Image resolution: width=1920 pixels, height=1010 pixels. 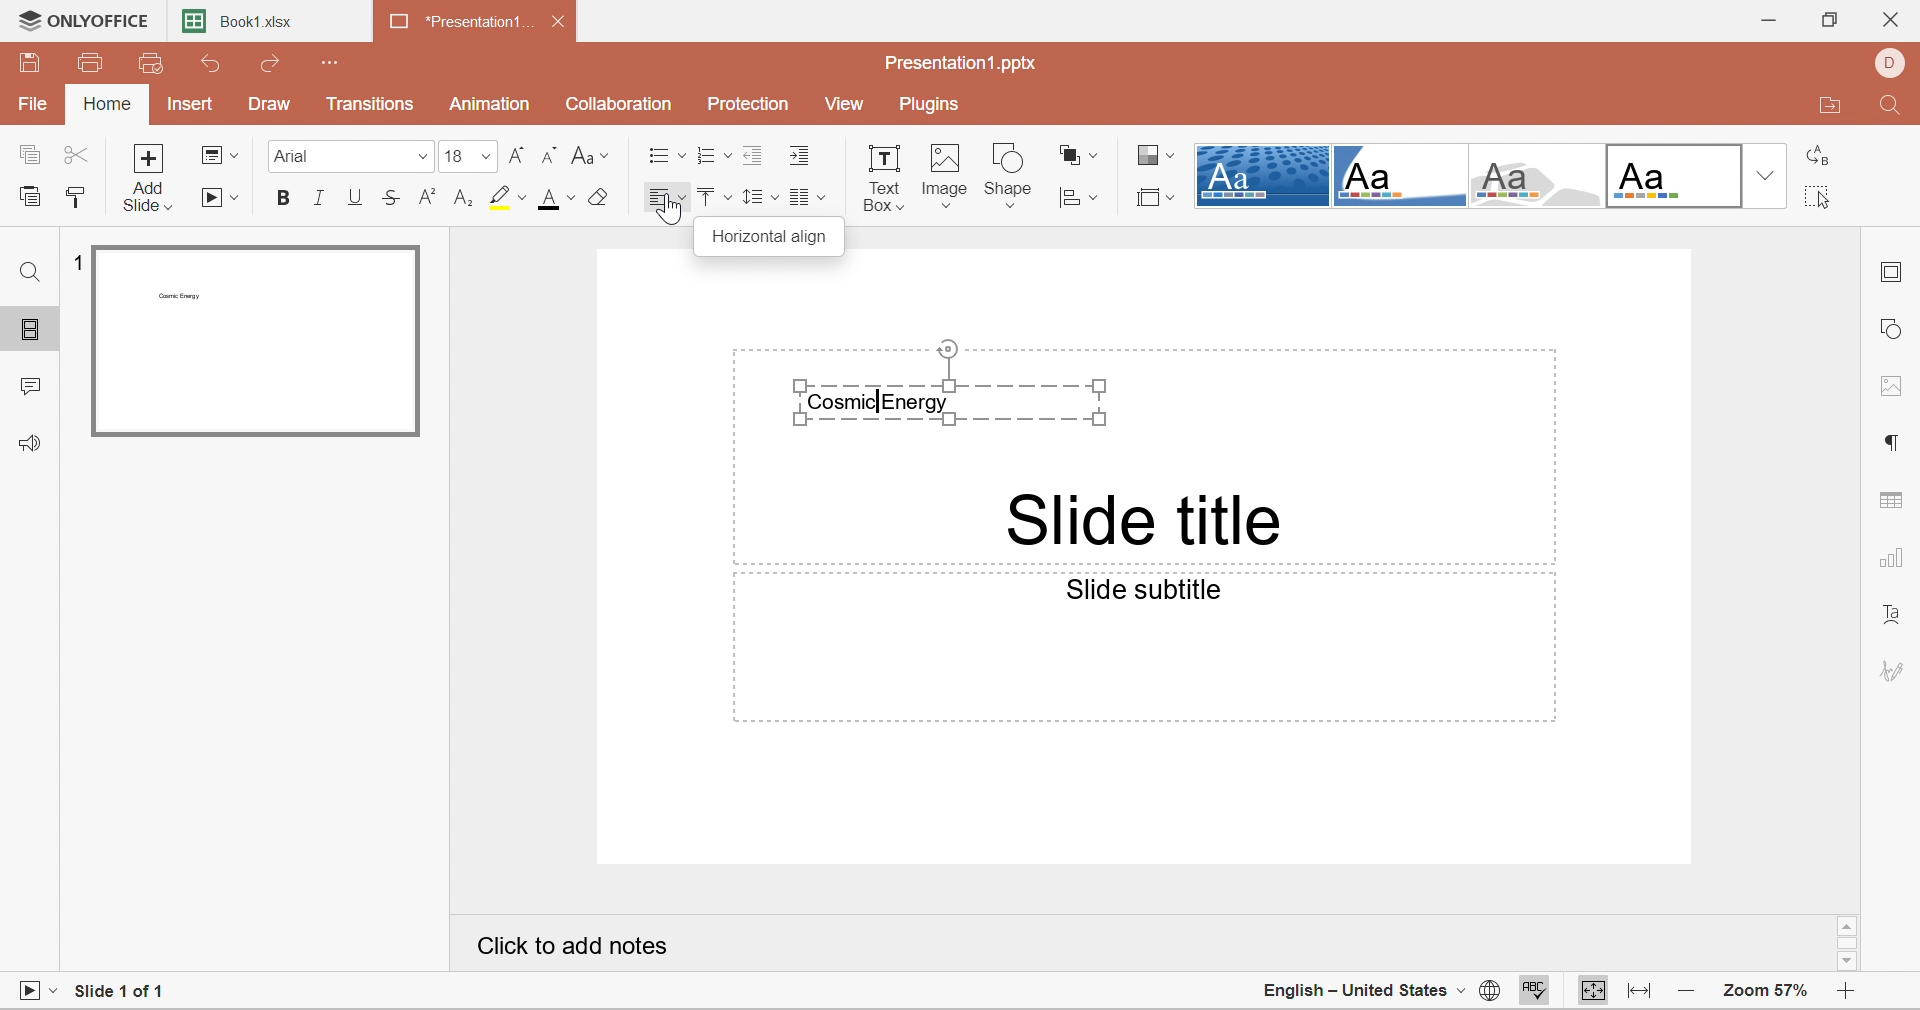 I want to click on Slides, so click(x=32, y=330).